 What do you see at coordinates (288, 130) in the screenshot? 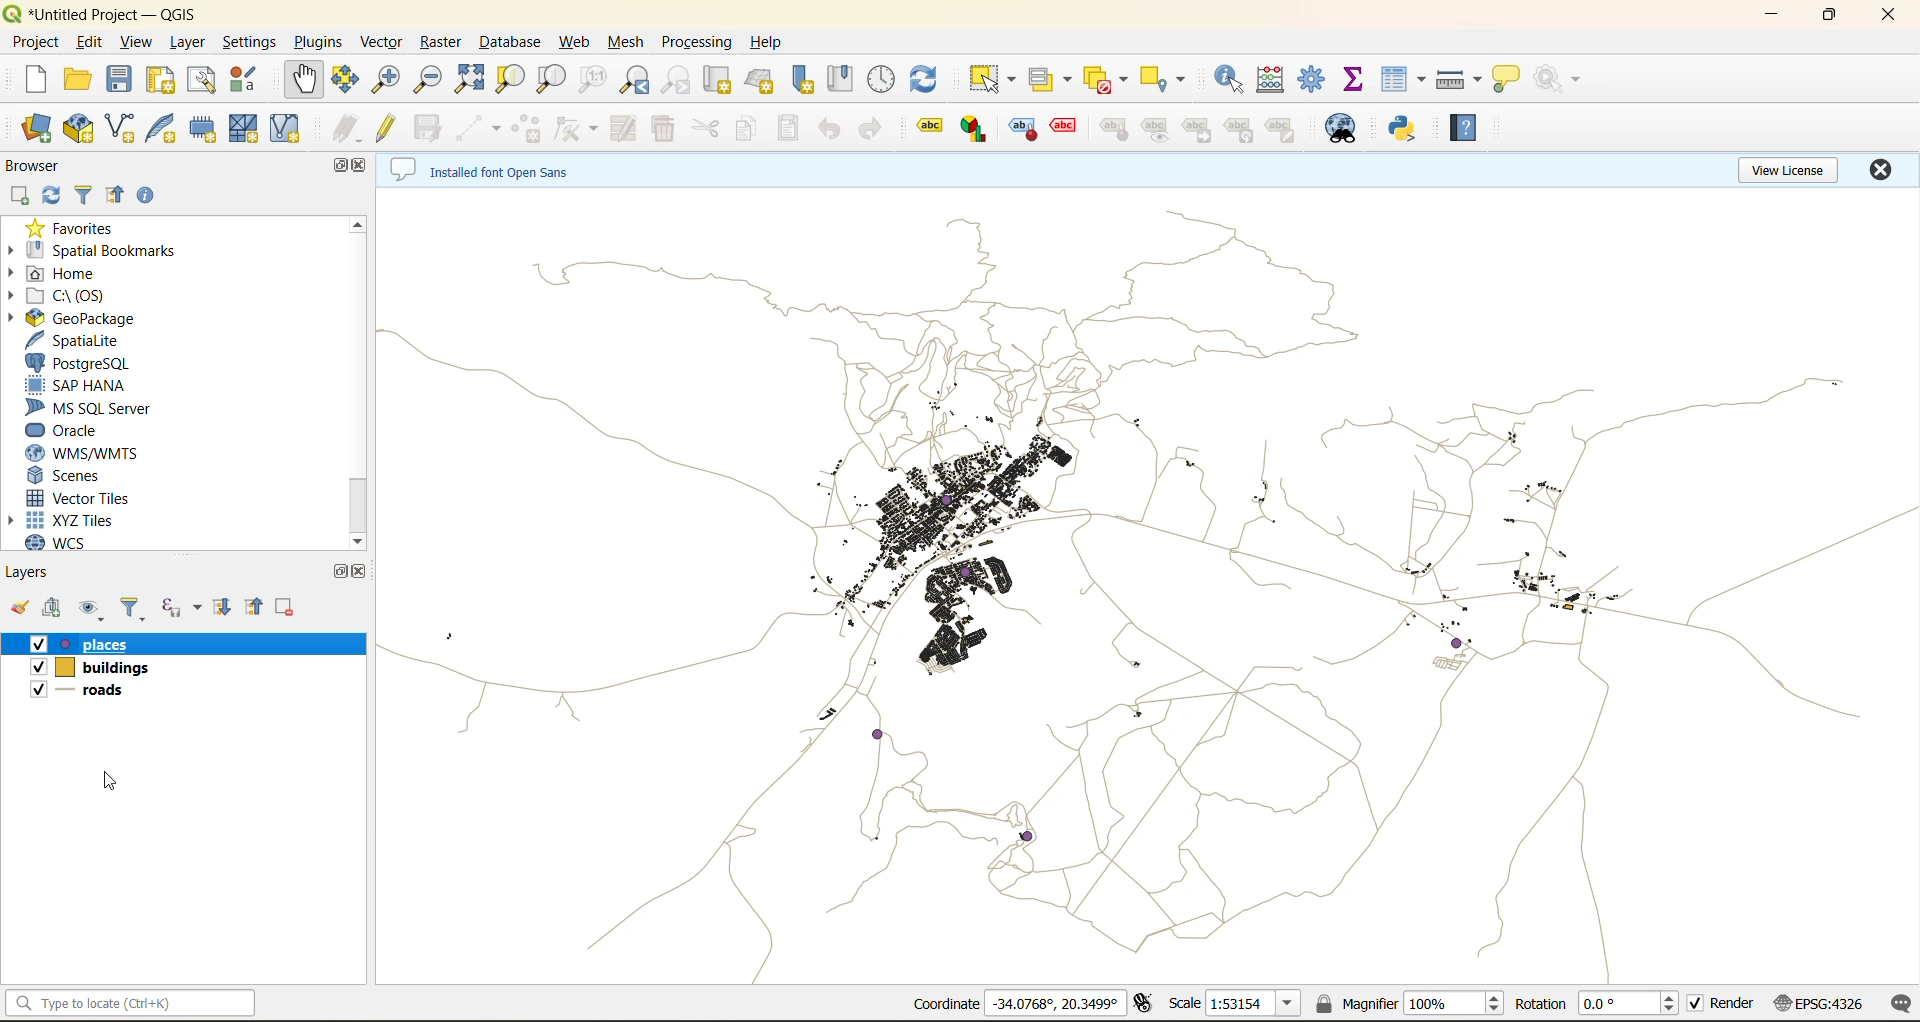
I see `new virtual layer` at bounding box center [288, 130].